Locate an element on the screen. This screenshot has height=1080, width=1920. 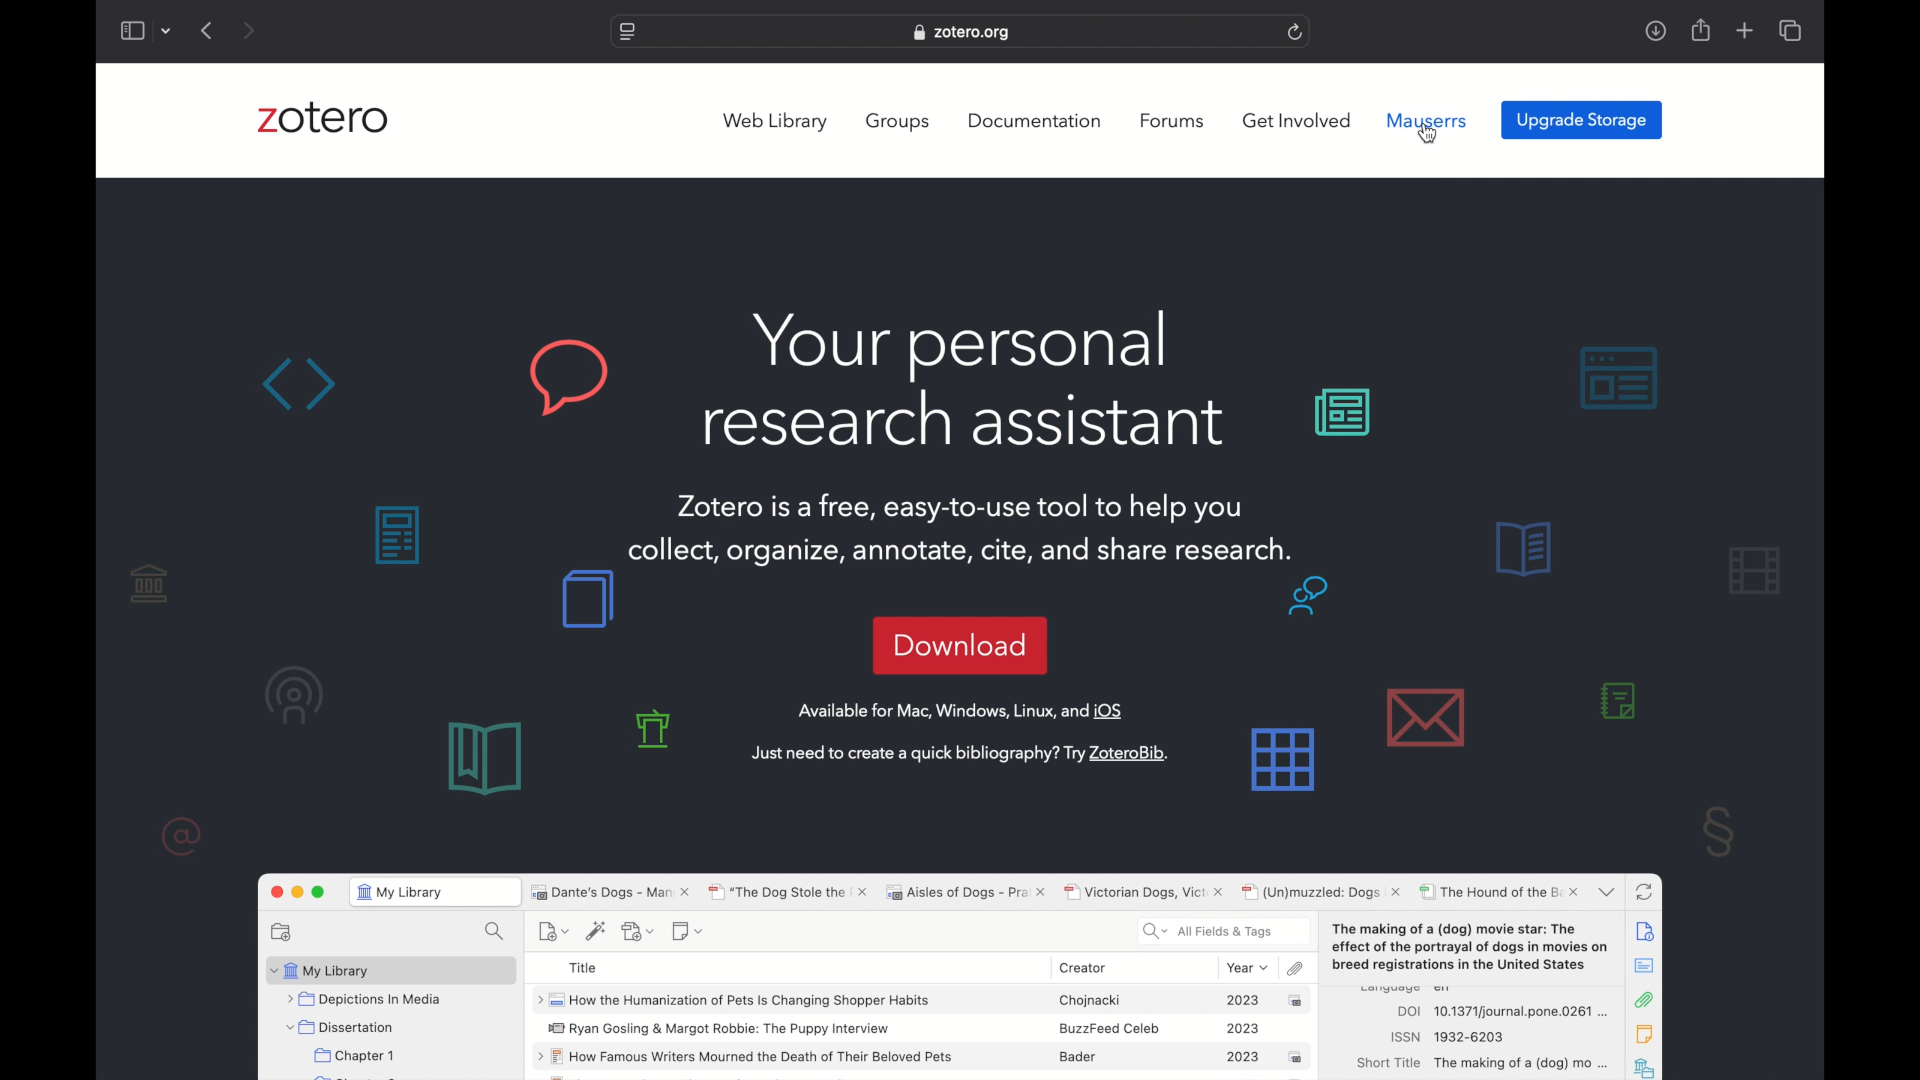
background graphics is located at coordinates (1325, 686).